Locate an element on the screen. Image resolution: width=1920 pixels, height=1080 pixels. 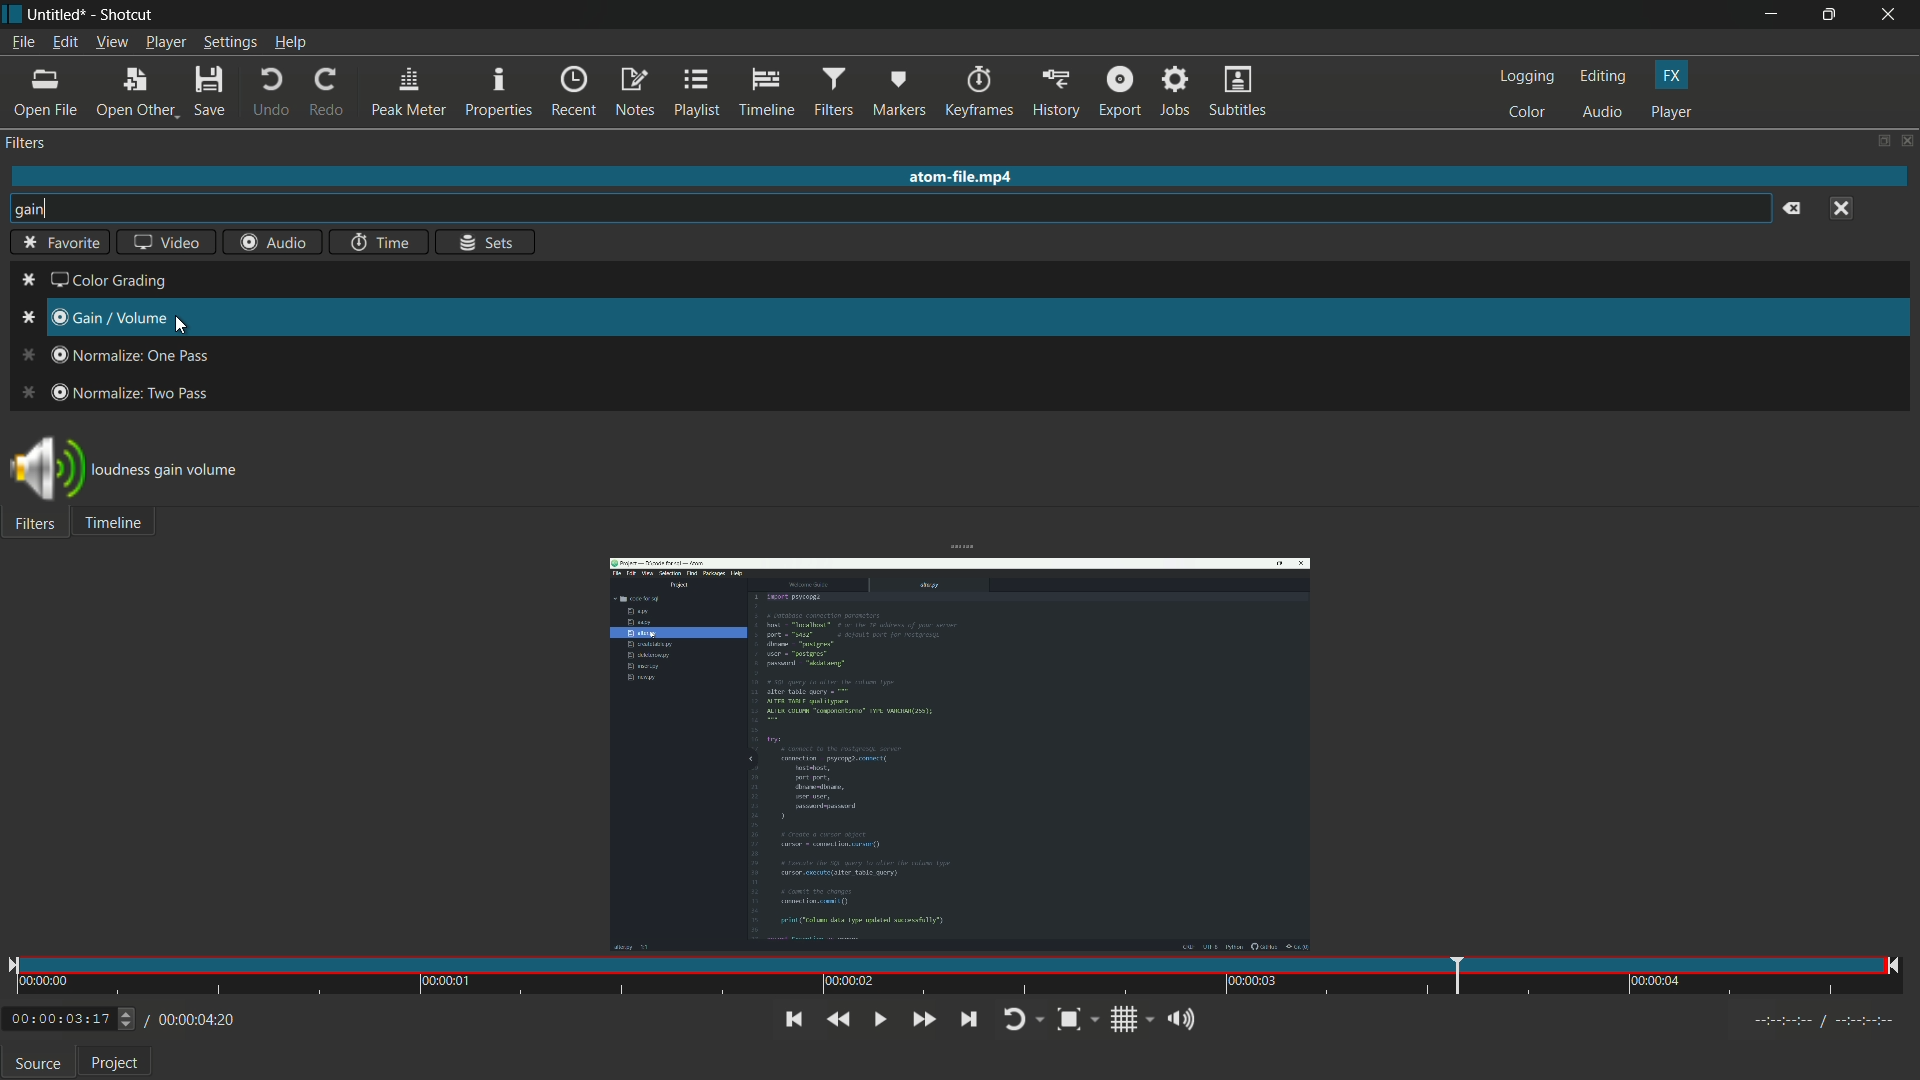
minimize is located at coordinates (1769, 15).